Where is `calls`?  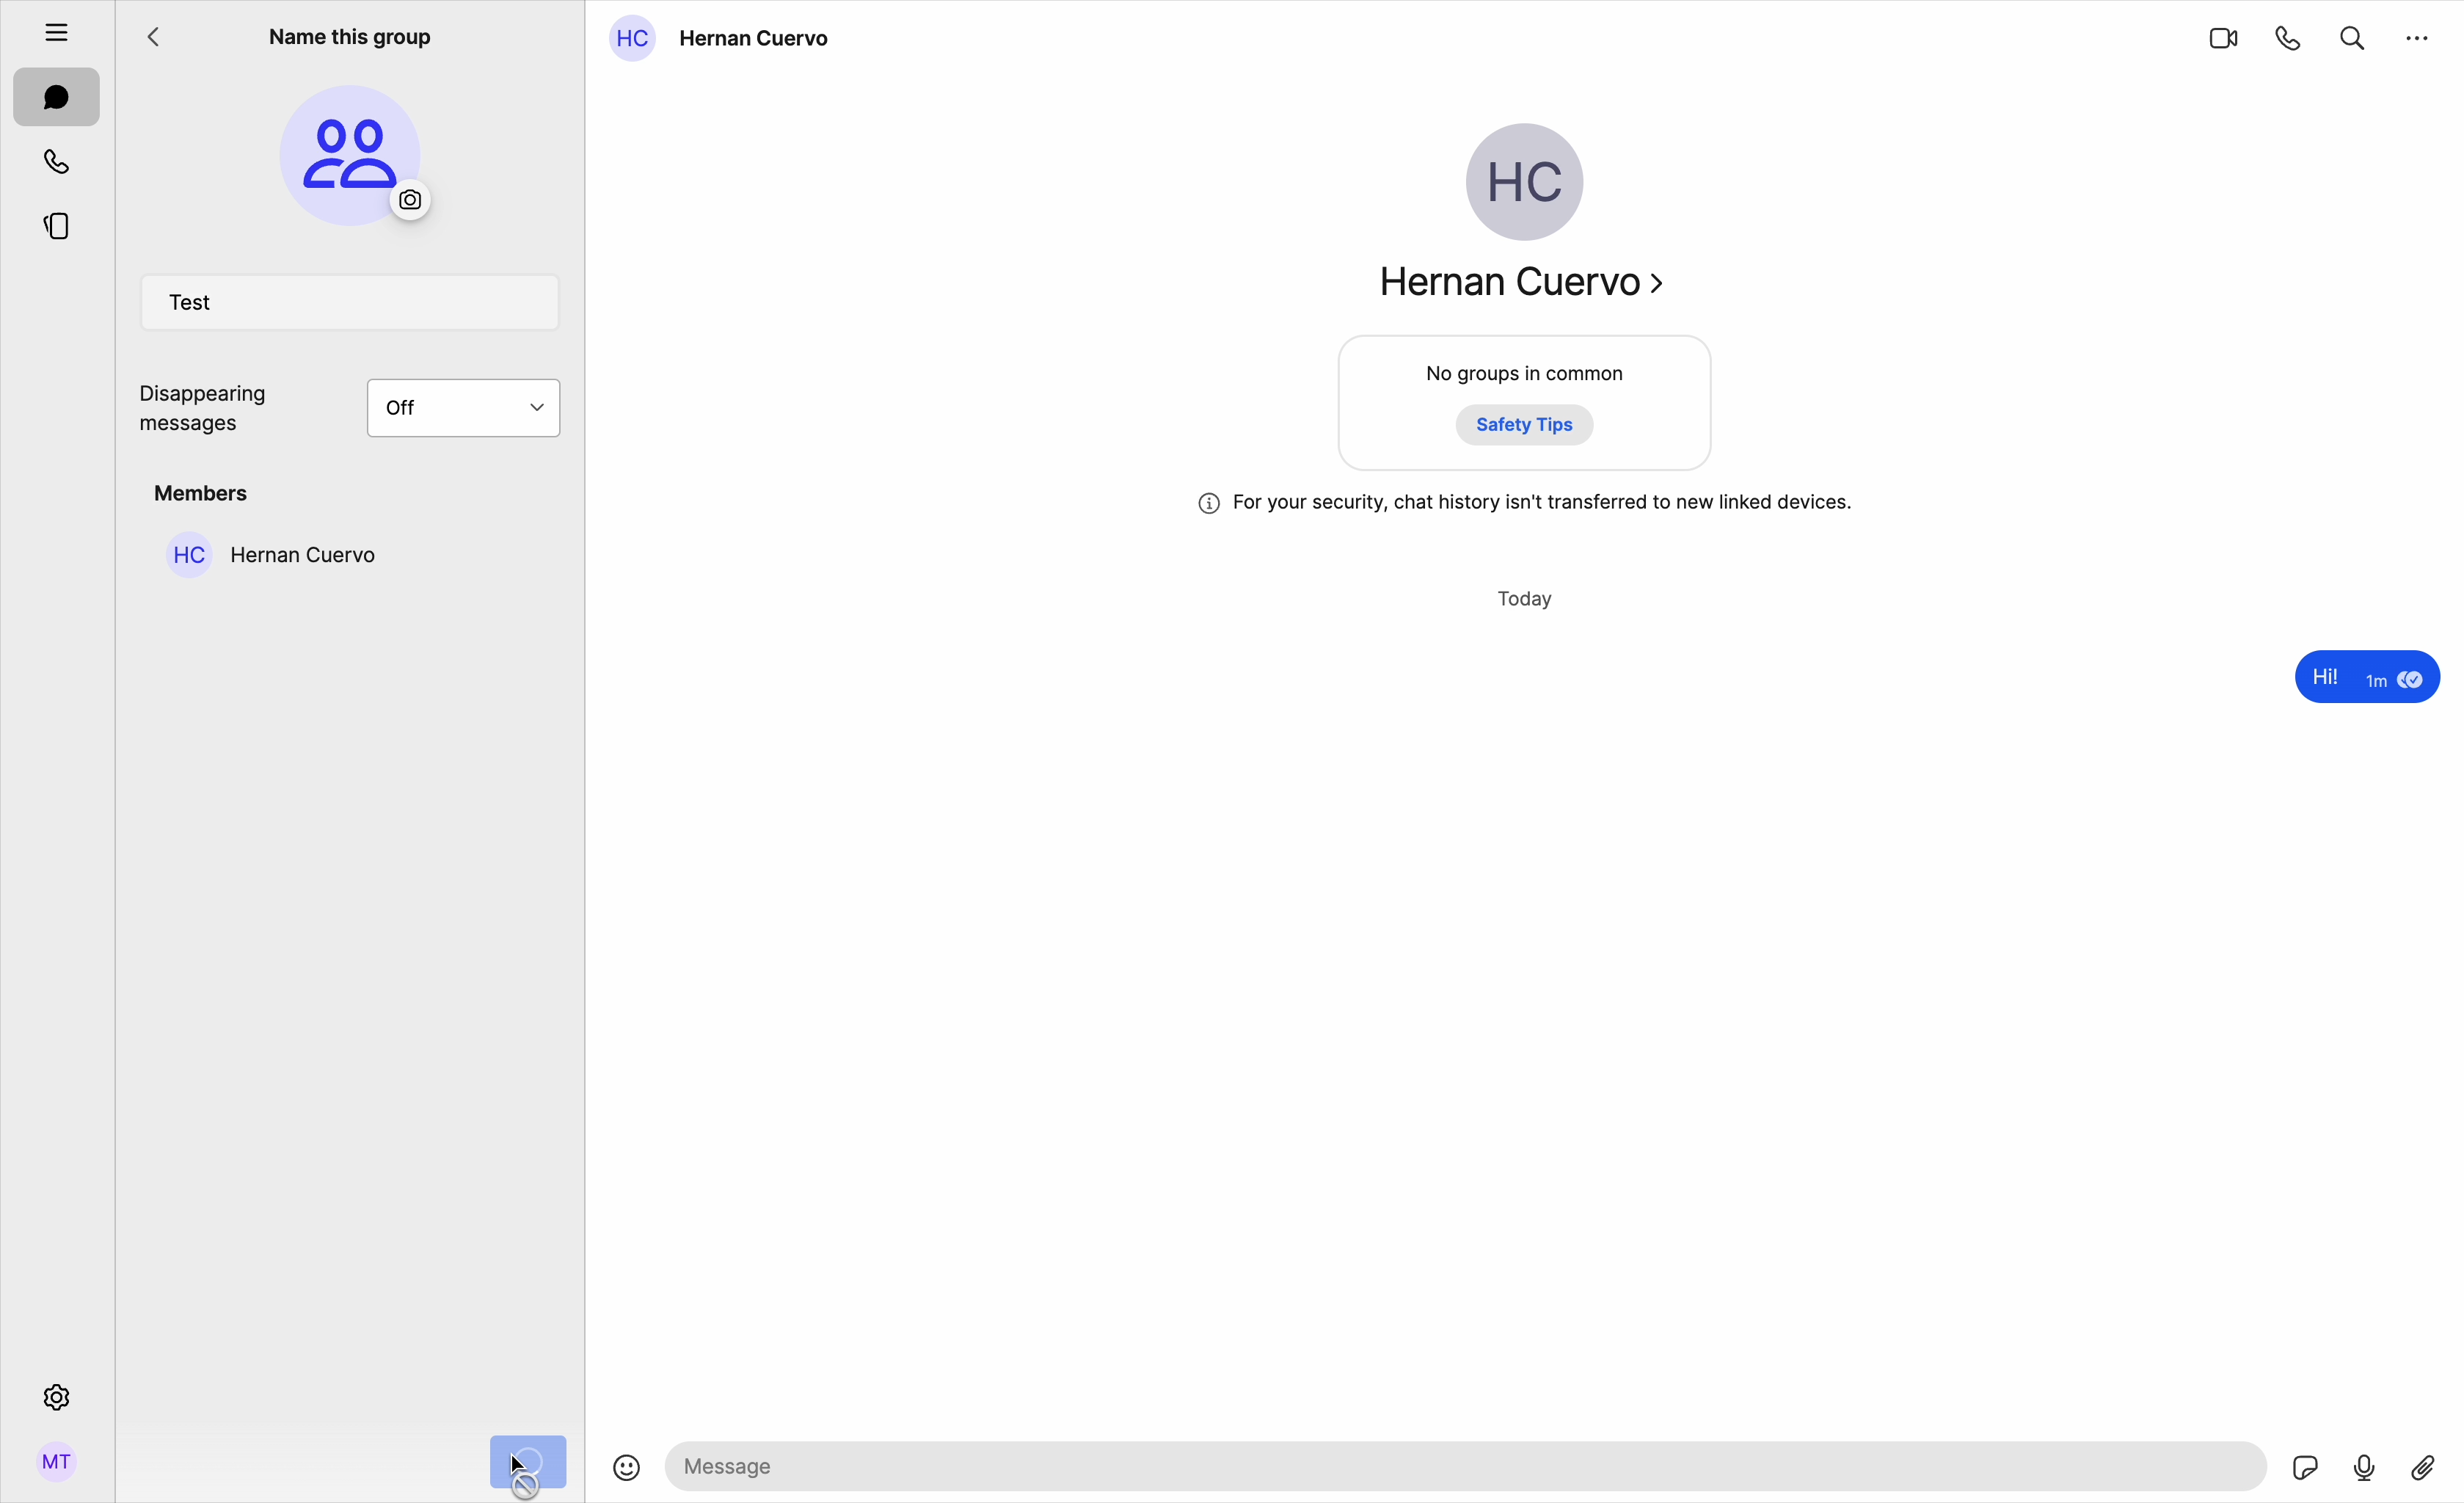 calls is located at coordinates (60, 161).